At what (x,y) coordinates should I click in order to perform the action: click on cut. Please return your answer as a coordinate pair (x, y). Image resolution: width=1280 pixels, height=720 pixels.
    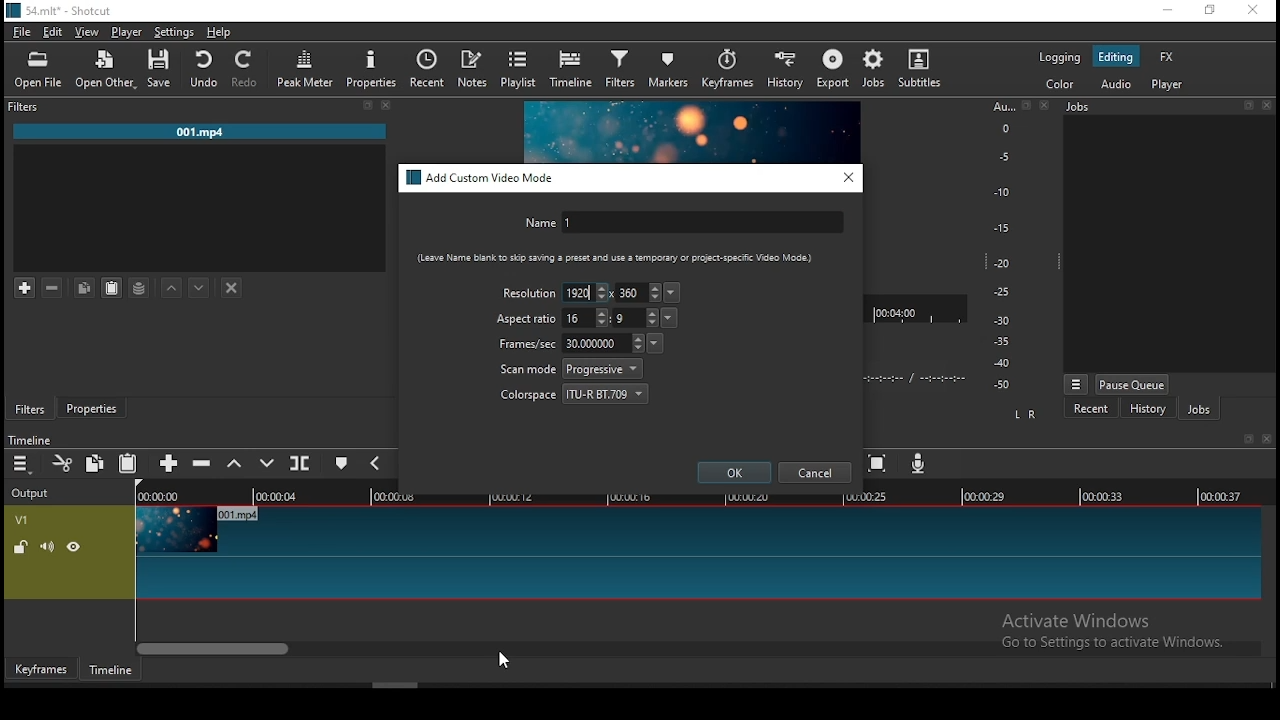
    Looking at the image, I should click on (63, 463).